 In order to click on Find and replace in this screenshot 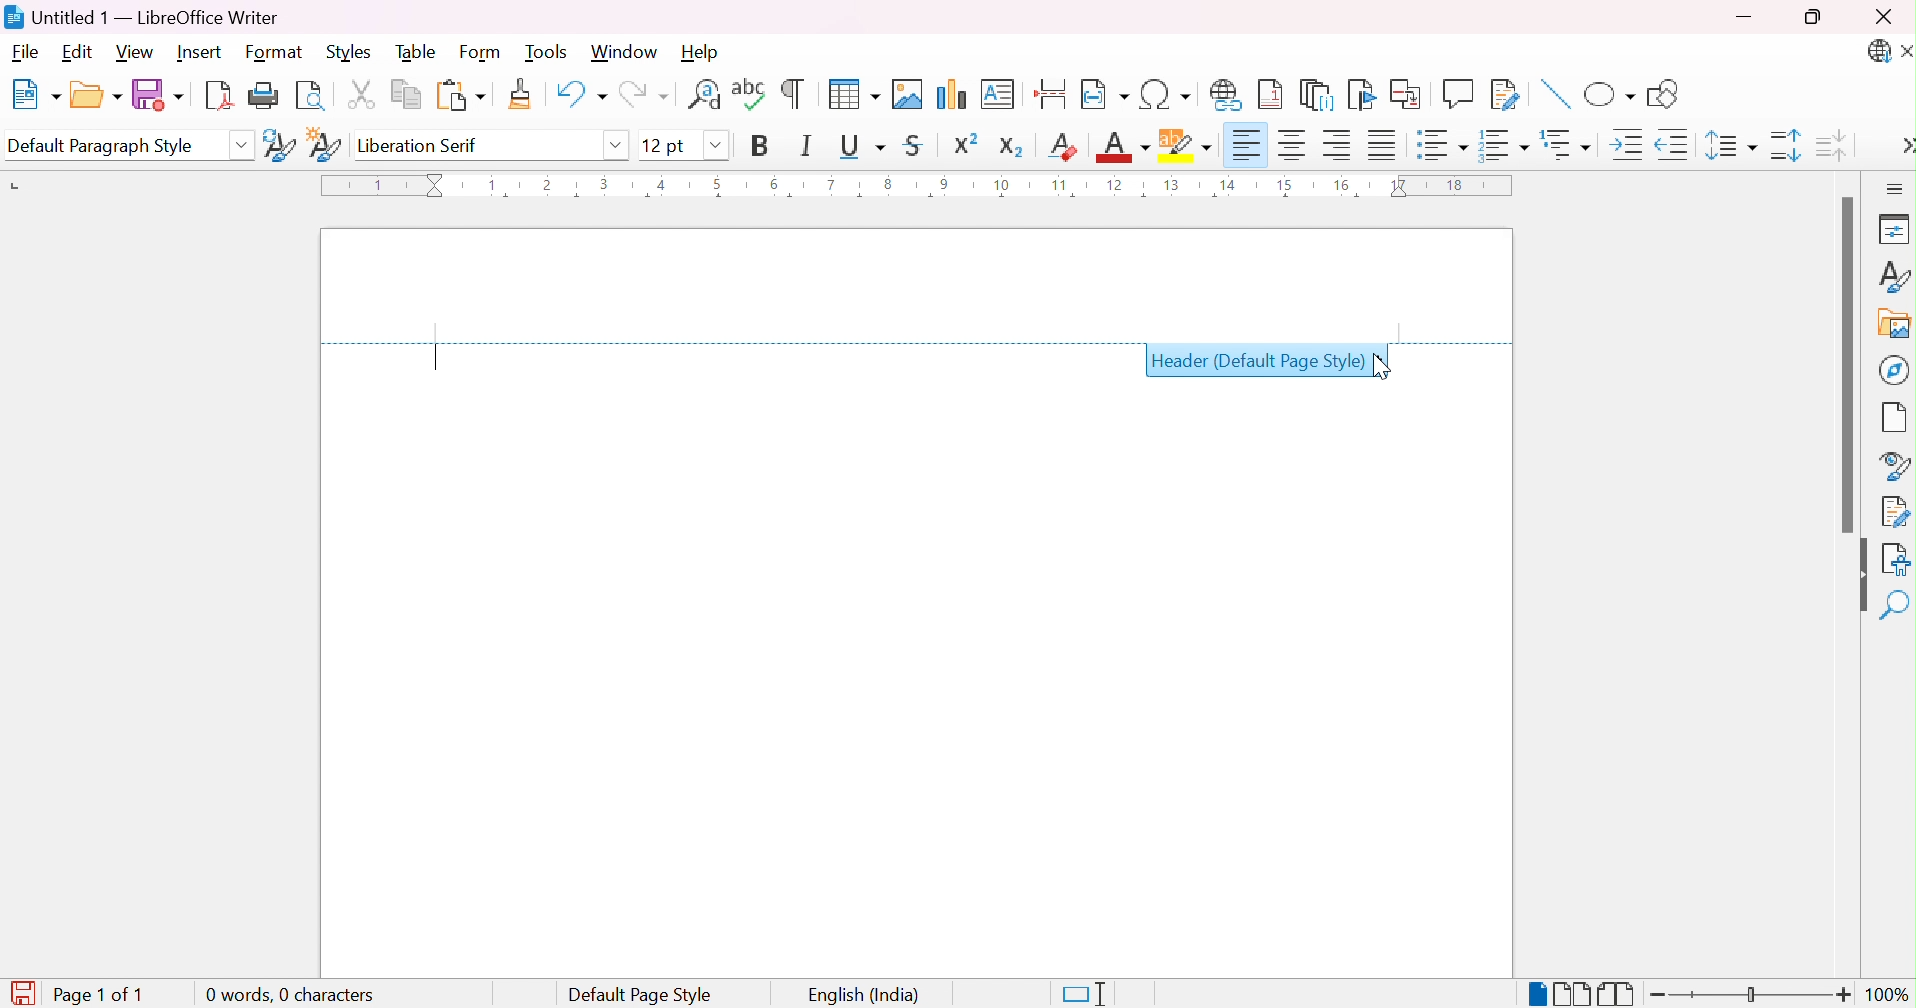, I will do `click(703, 91)`.